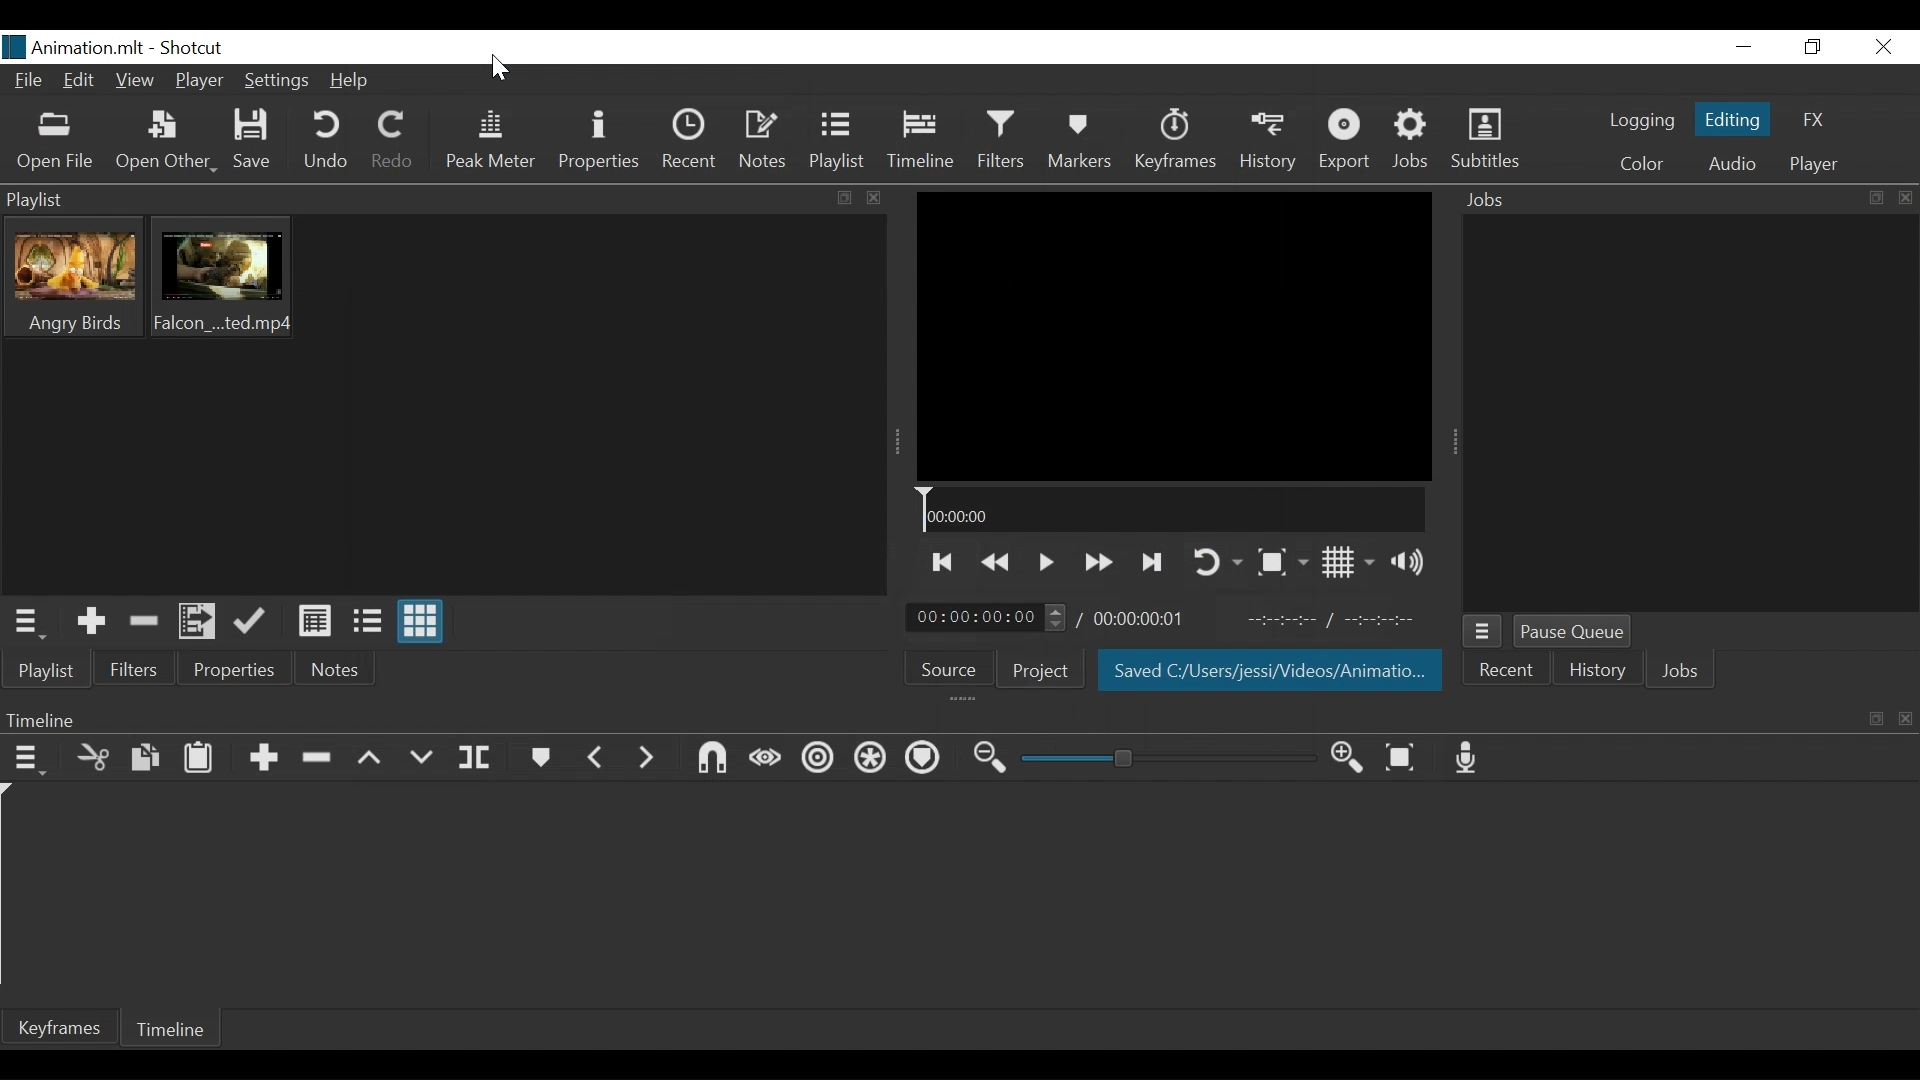 This screenshot has height=1080, width=1920. I want to click on Color, so click(1641, 164).